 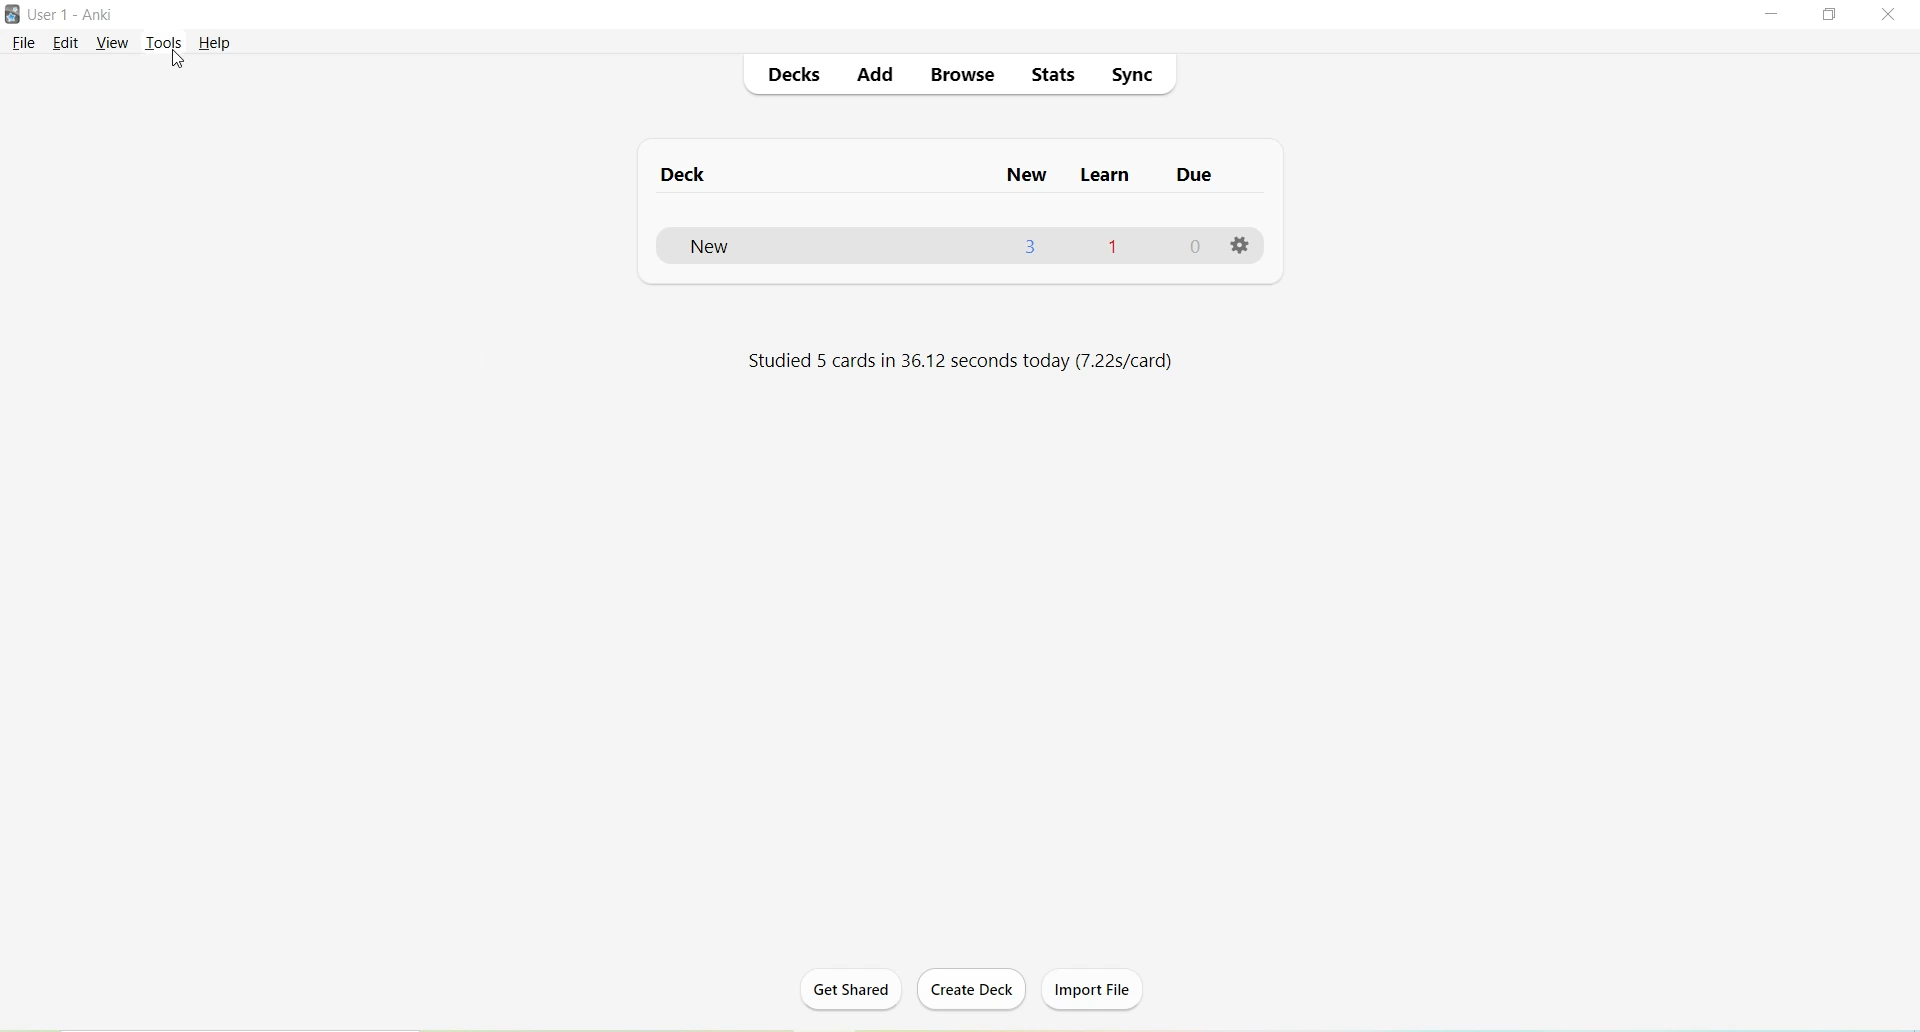 What do you see at coordinates (74, 16) in the screenshot?
I see `User 1 - Anki` at bounding box center [74, 16].